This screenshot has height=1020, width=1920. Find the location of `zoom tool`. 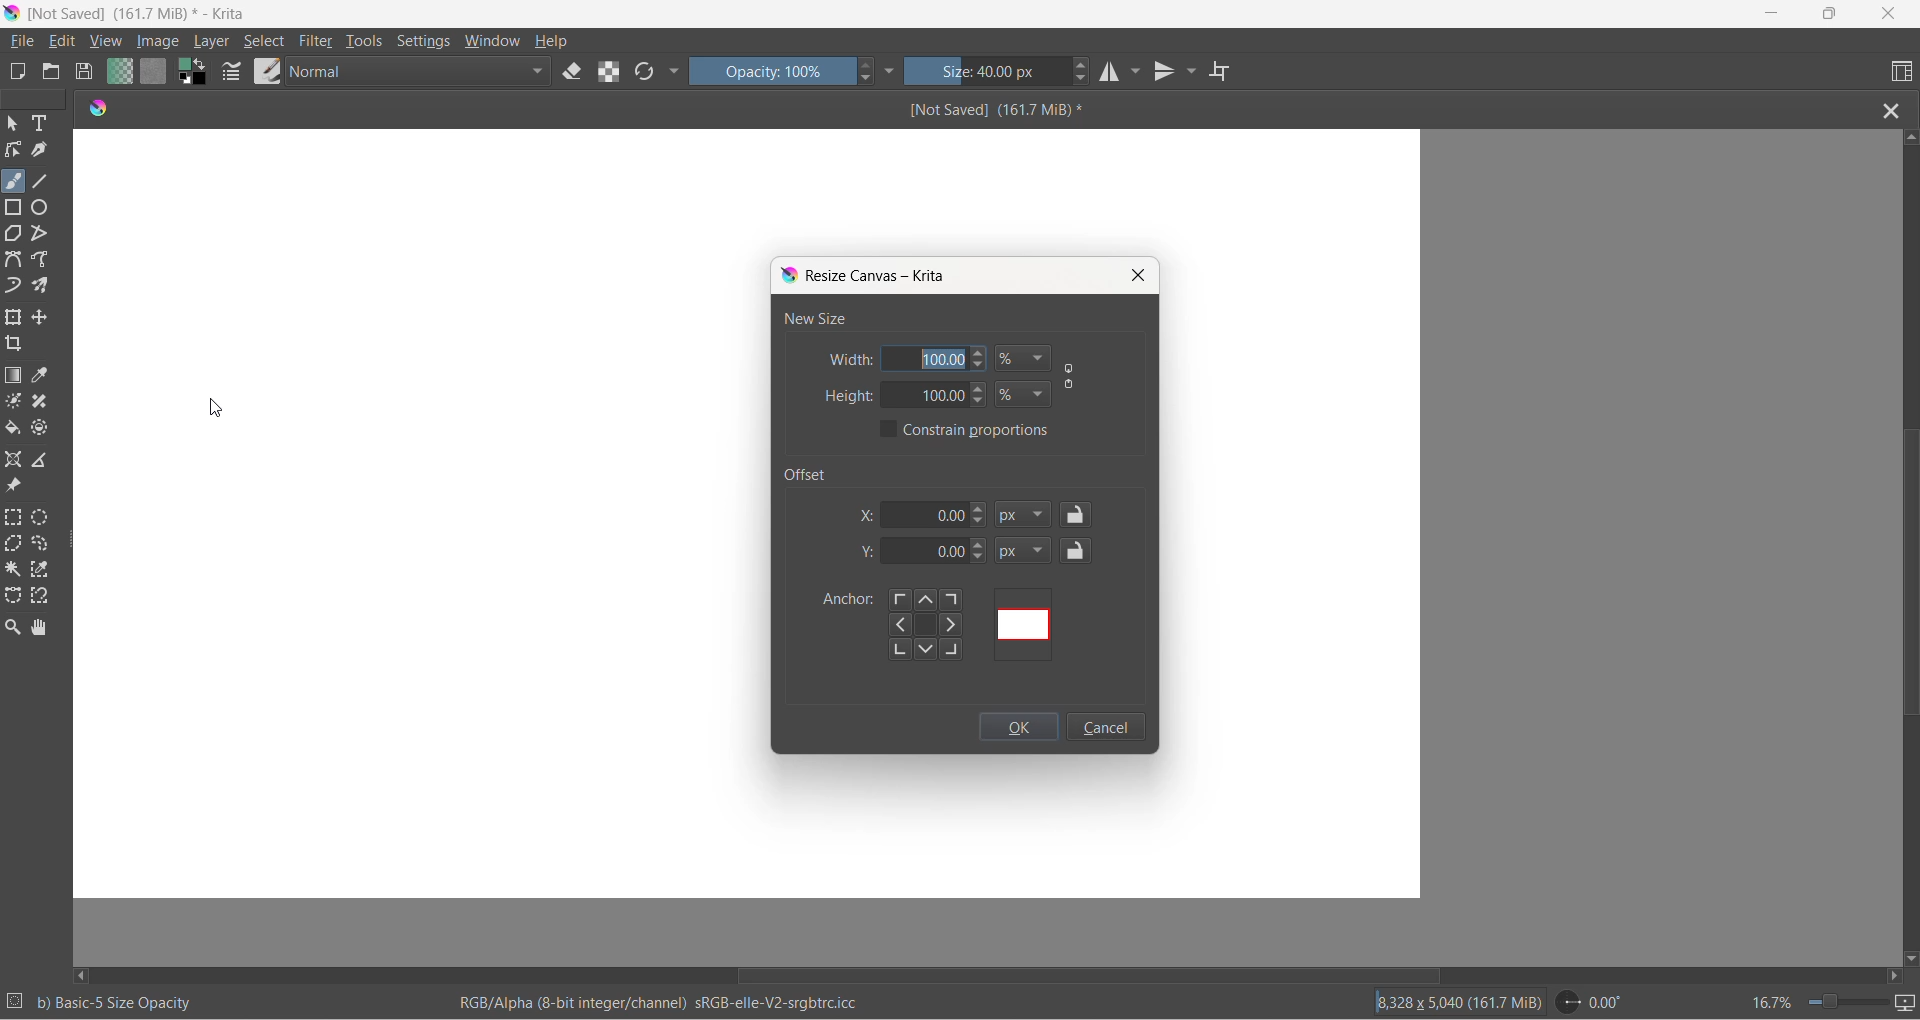

zoom tool is located at coordinates (16, 627).